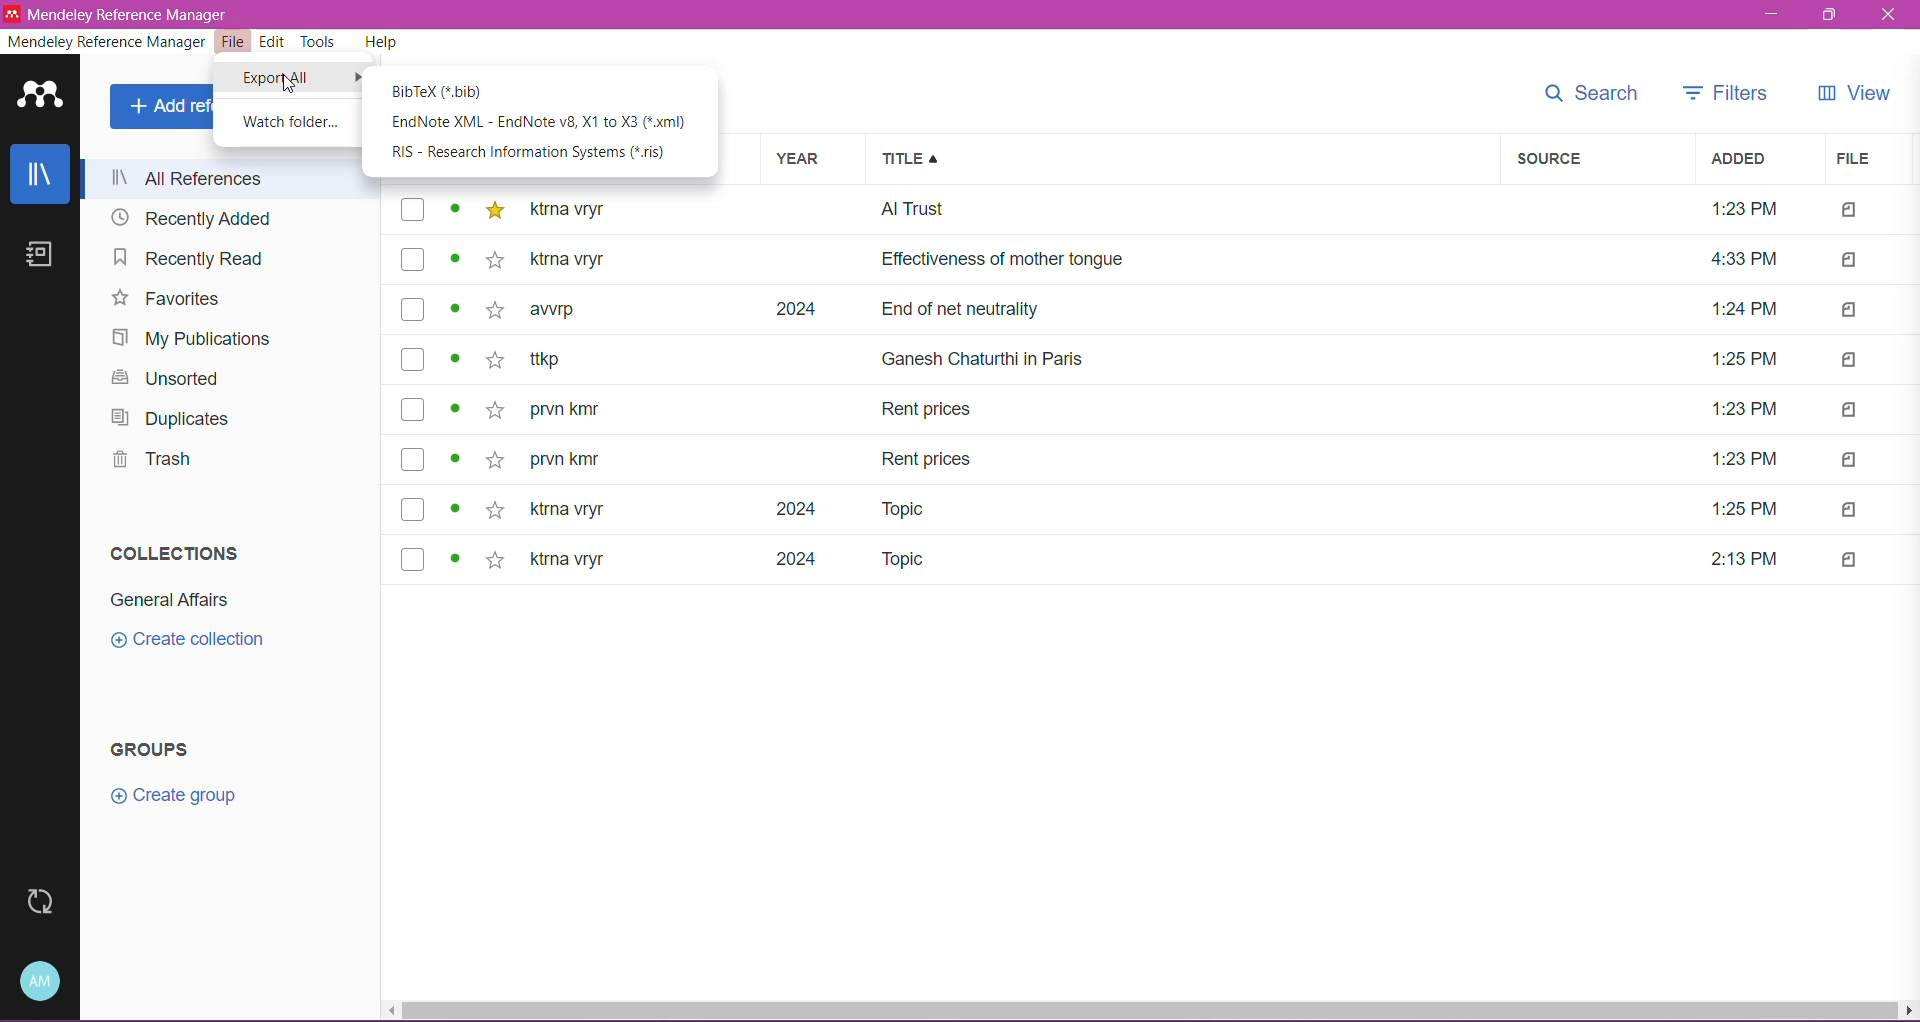 This screenshot has height=1022, width=1920. I want to click on Watch Folder, so click(289, 123).